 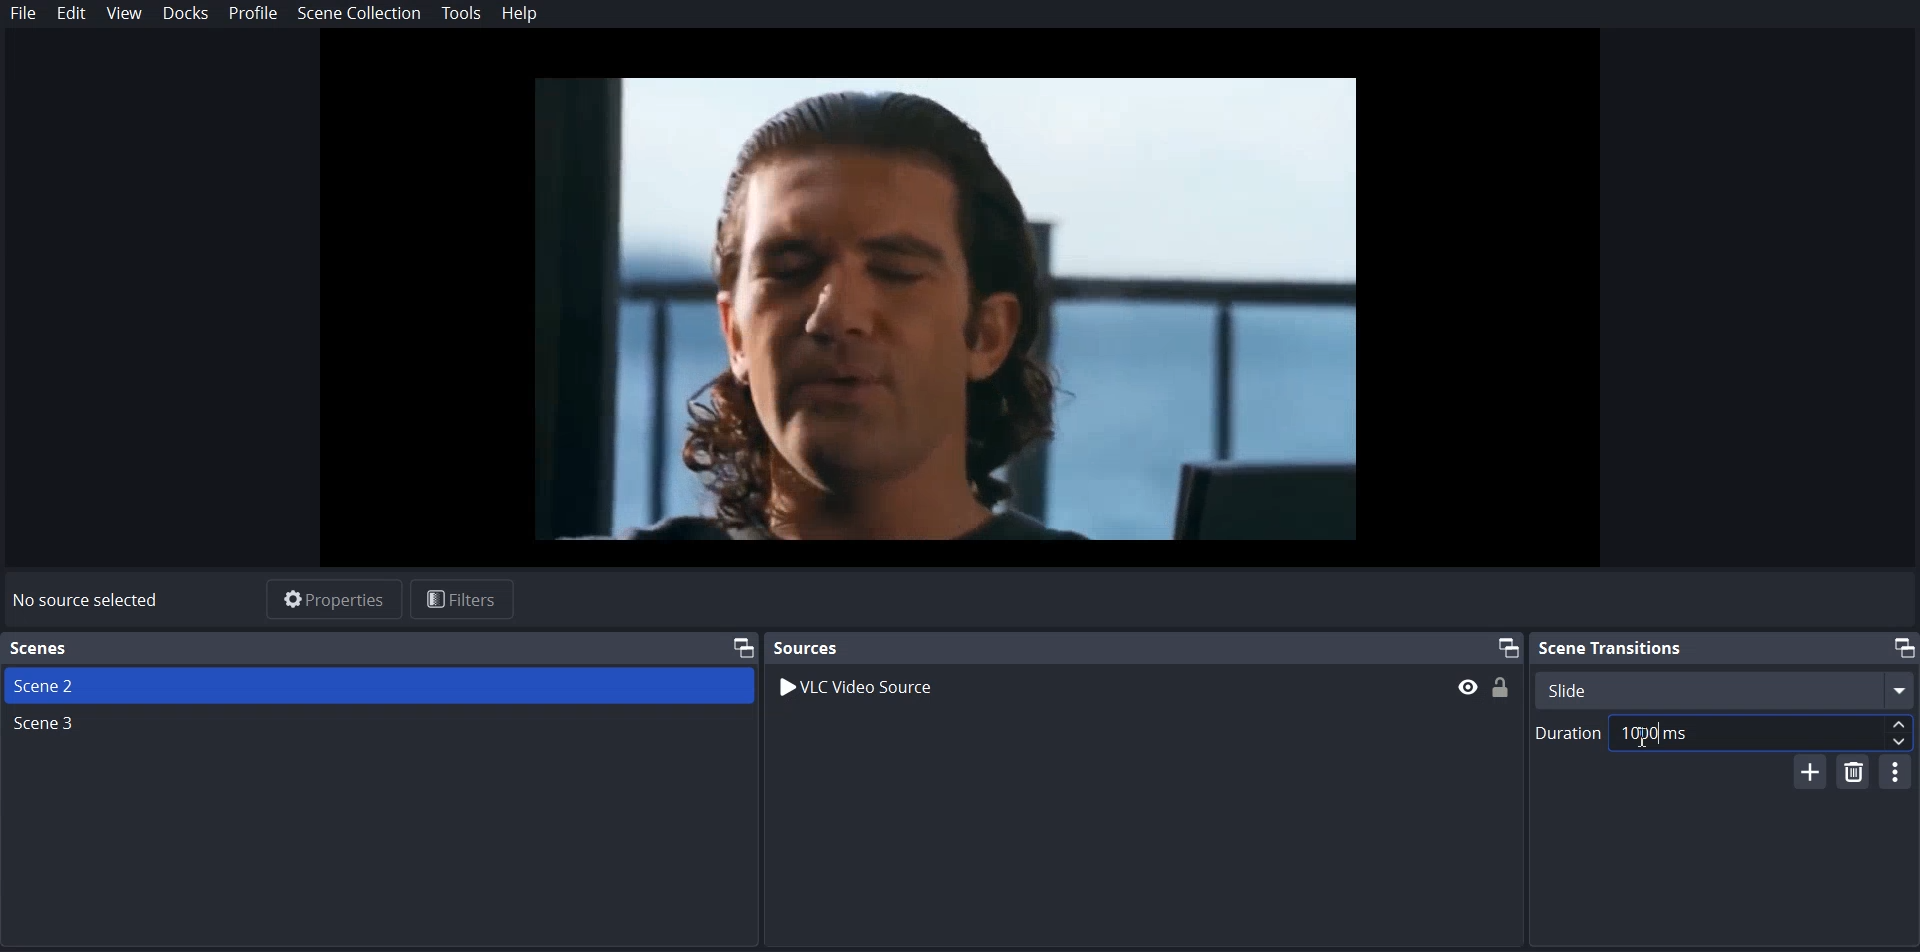 I want to click on VLC Video Source , so click(x=862, y=690).